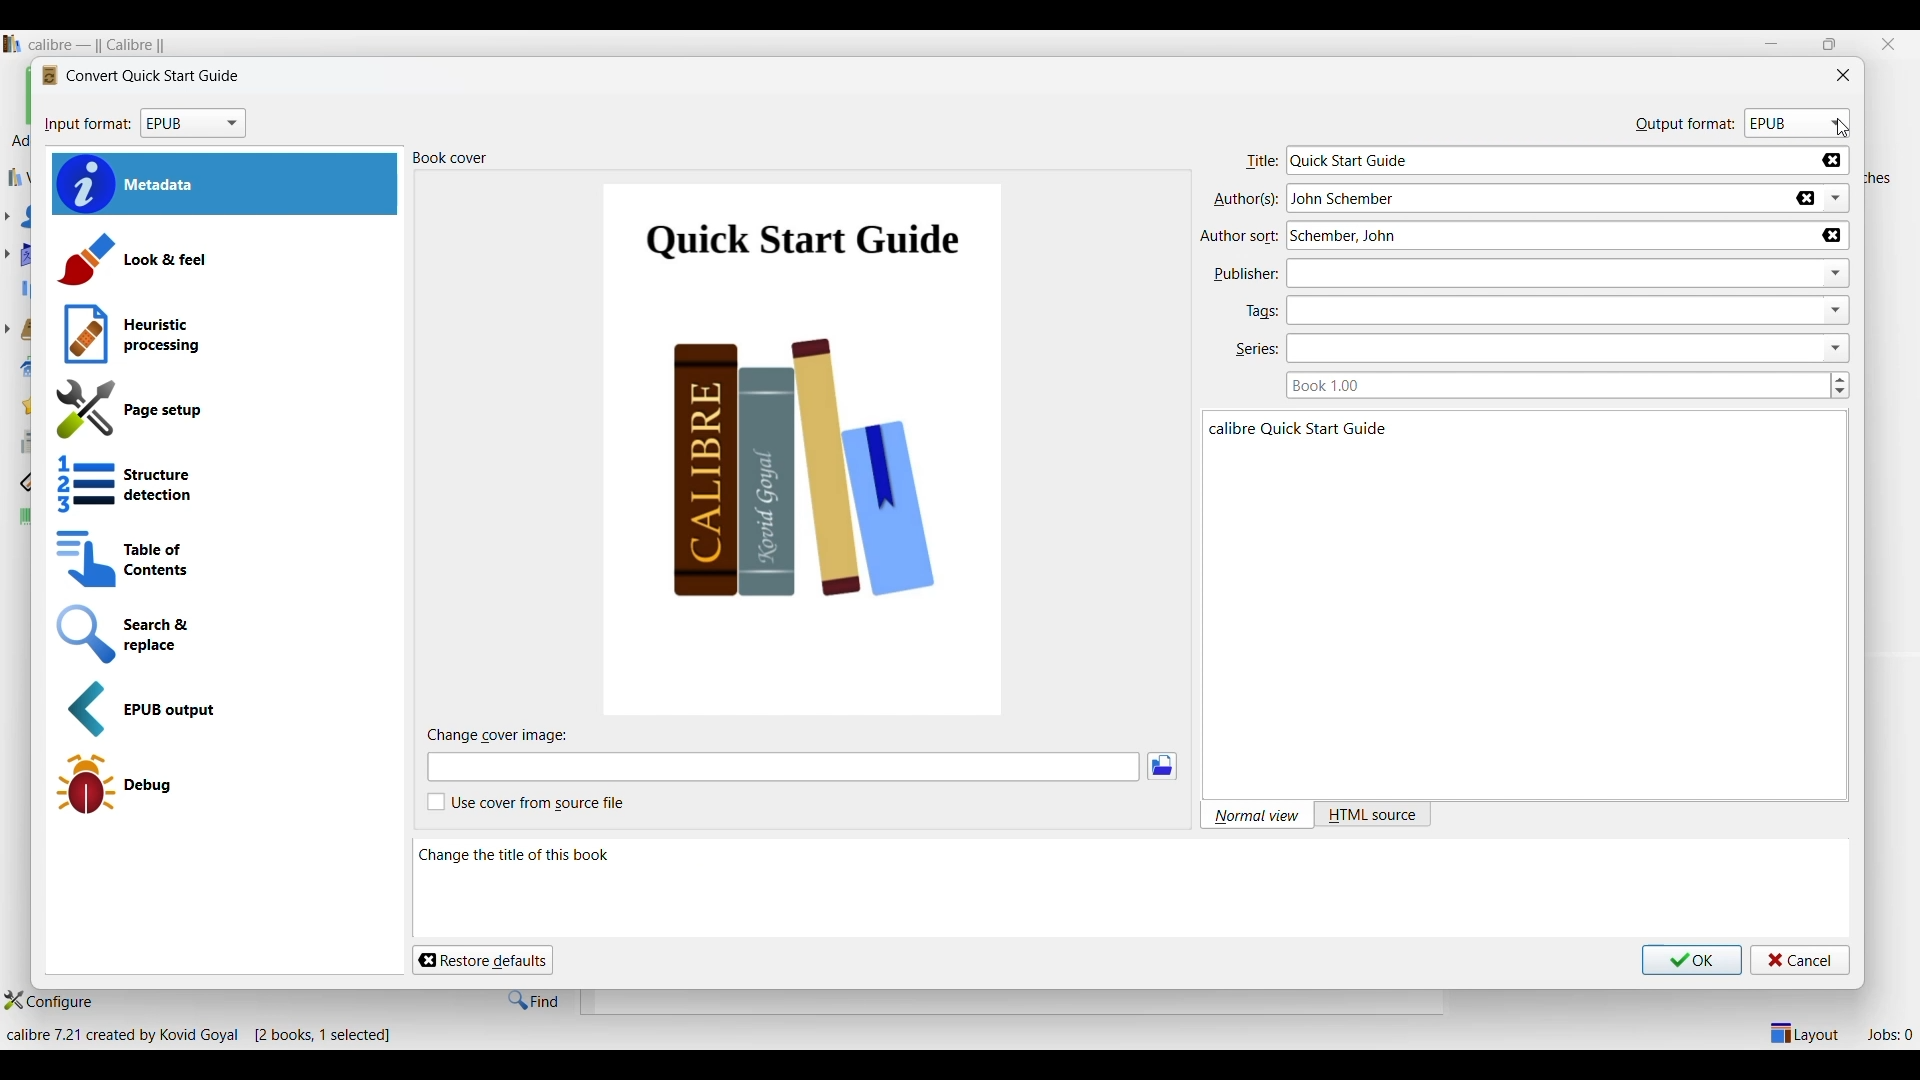 The width and height of the screenshot is (1920, 1080). What do you see at coordinates (216, 635) in the screenshot?
I see `Search and replace` at bounding box center [216, 635].